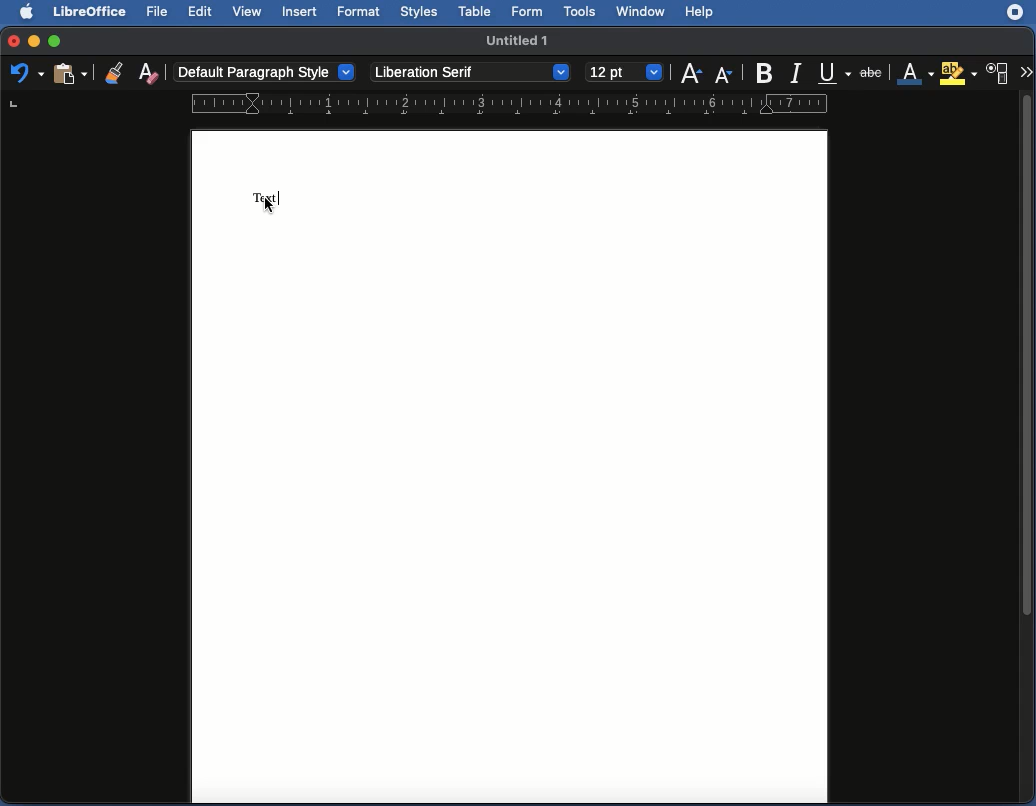  What do you see at coordinates (153, 72) in the screenshot?
I see `Clear formatting` at bounding box center [153, 72].